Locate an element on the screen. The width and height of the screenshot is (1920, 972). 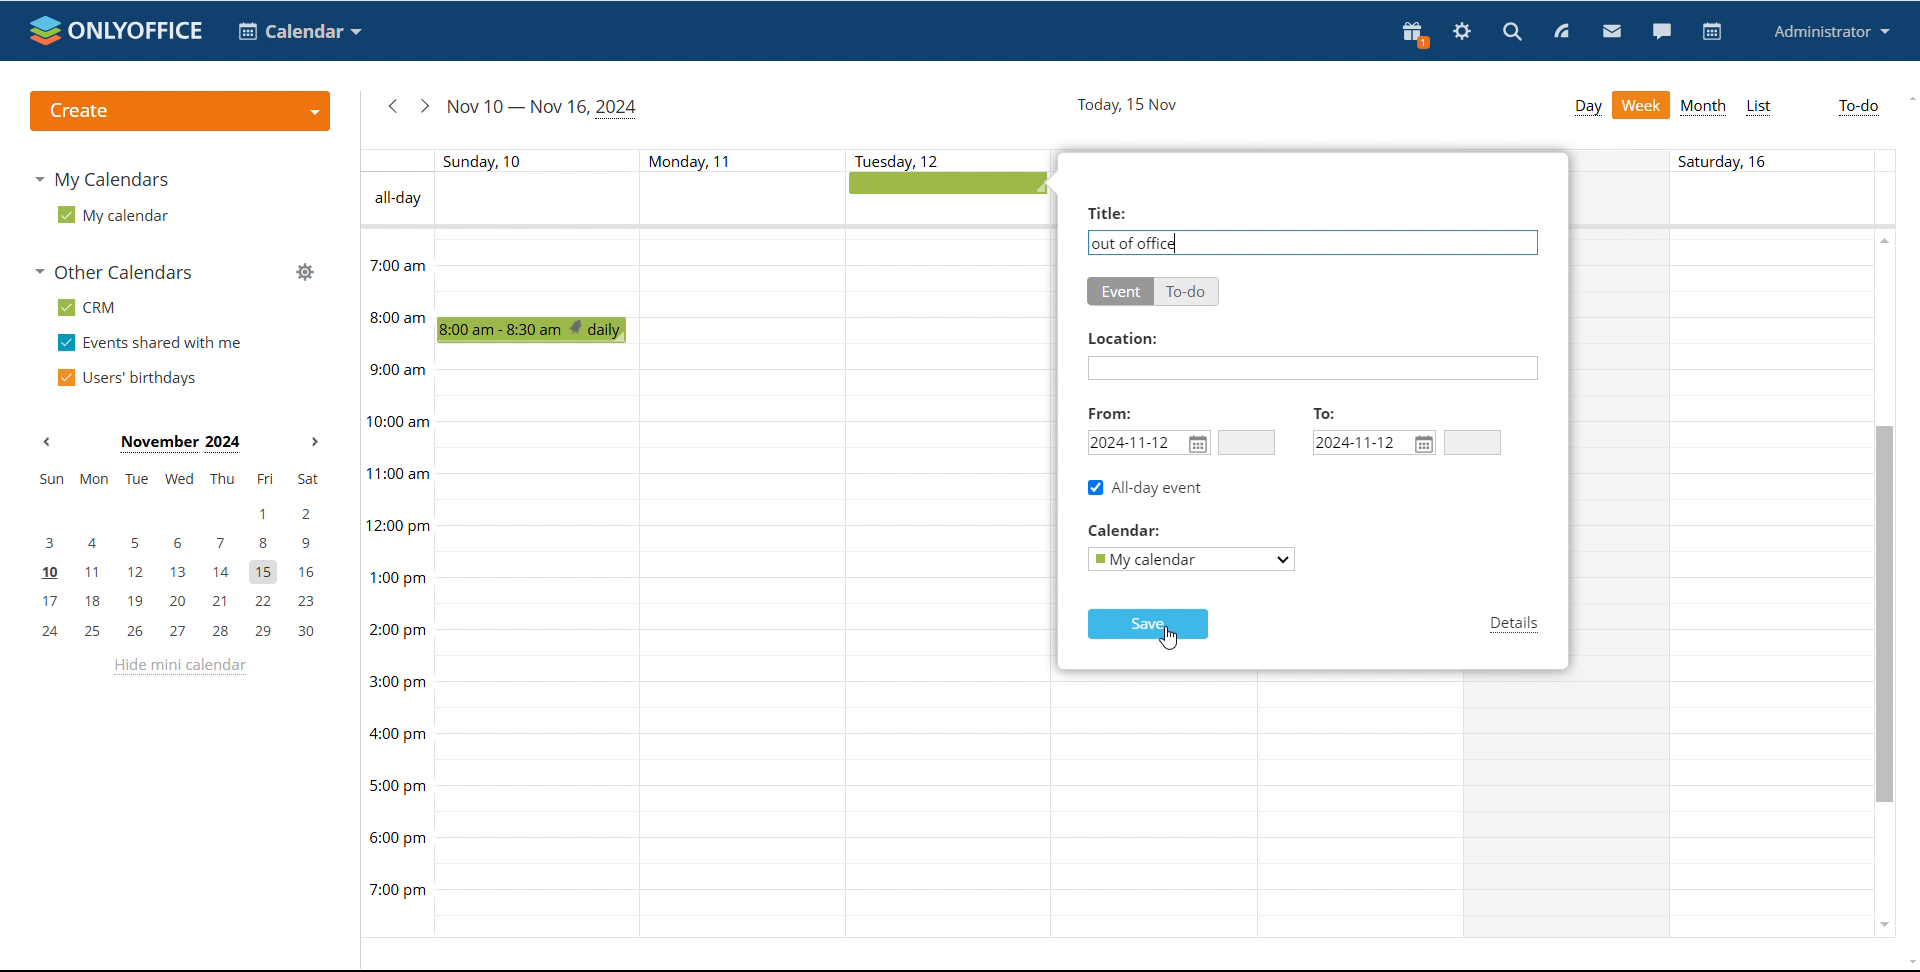
feed is located at coordinates (1563, 33).